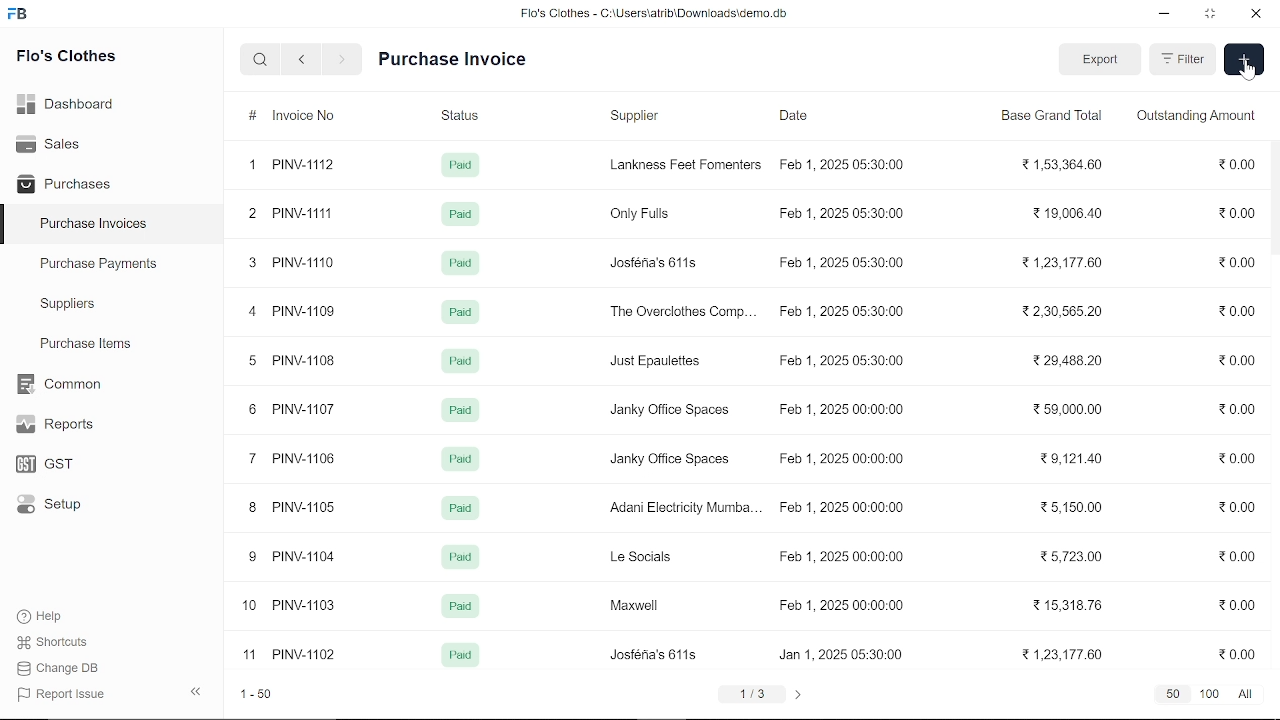  Describe the element at coordinates (1100, 61) in the screenshot. I see `export` at that location.